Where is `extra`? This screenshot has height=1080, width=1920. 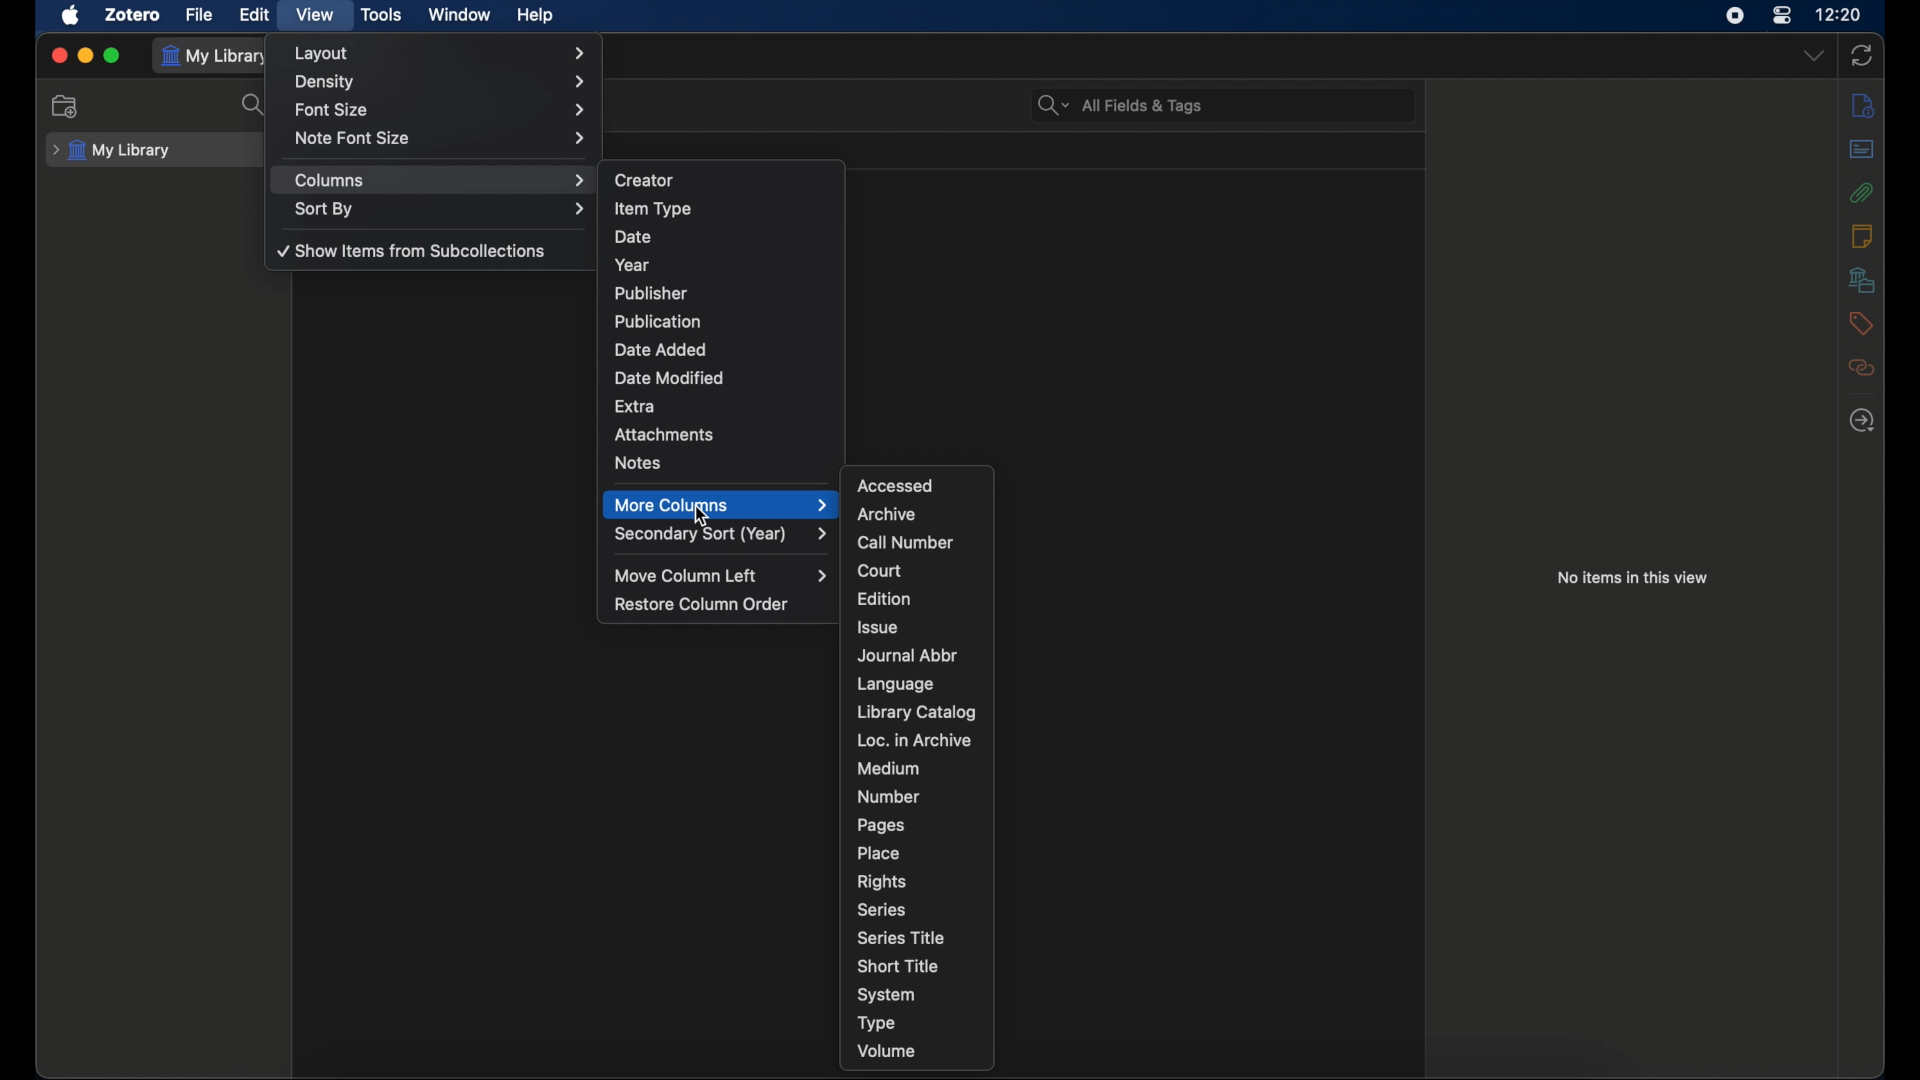 extra is located at coordinates (636, 405).